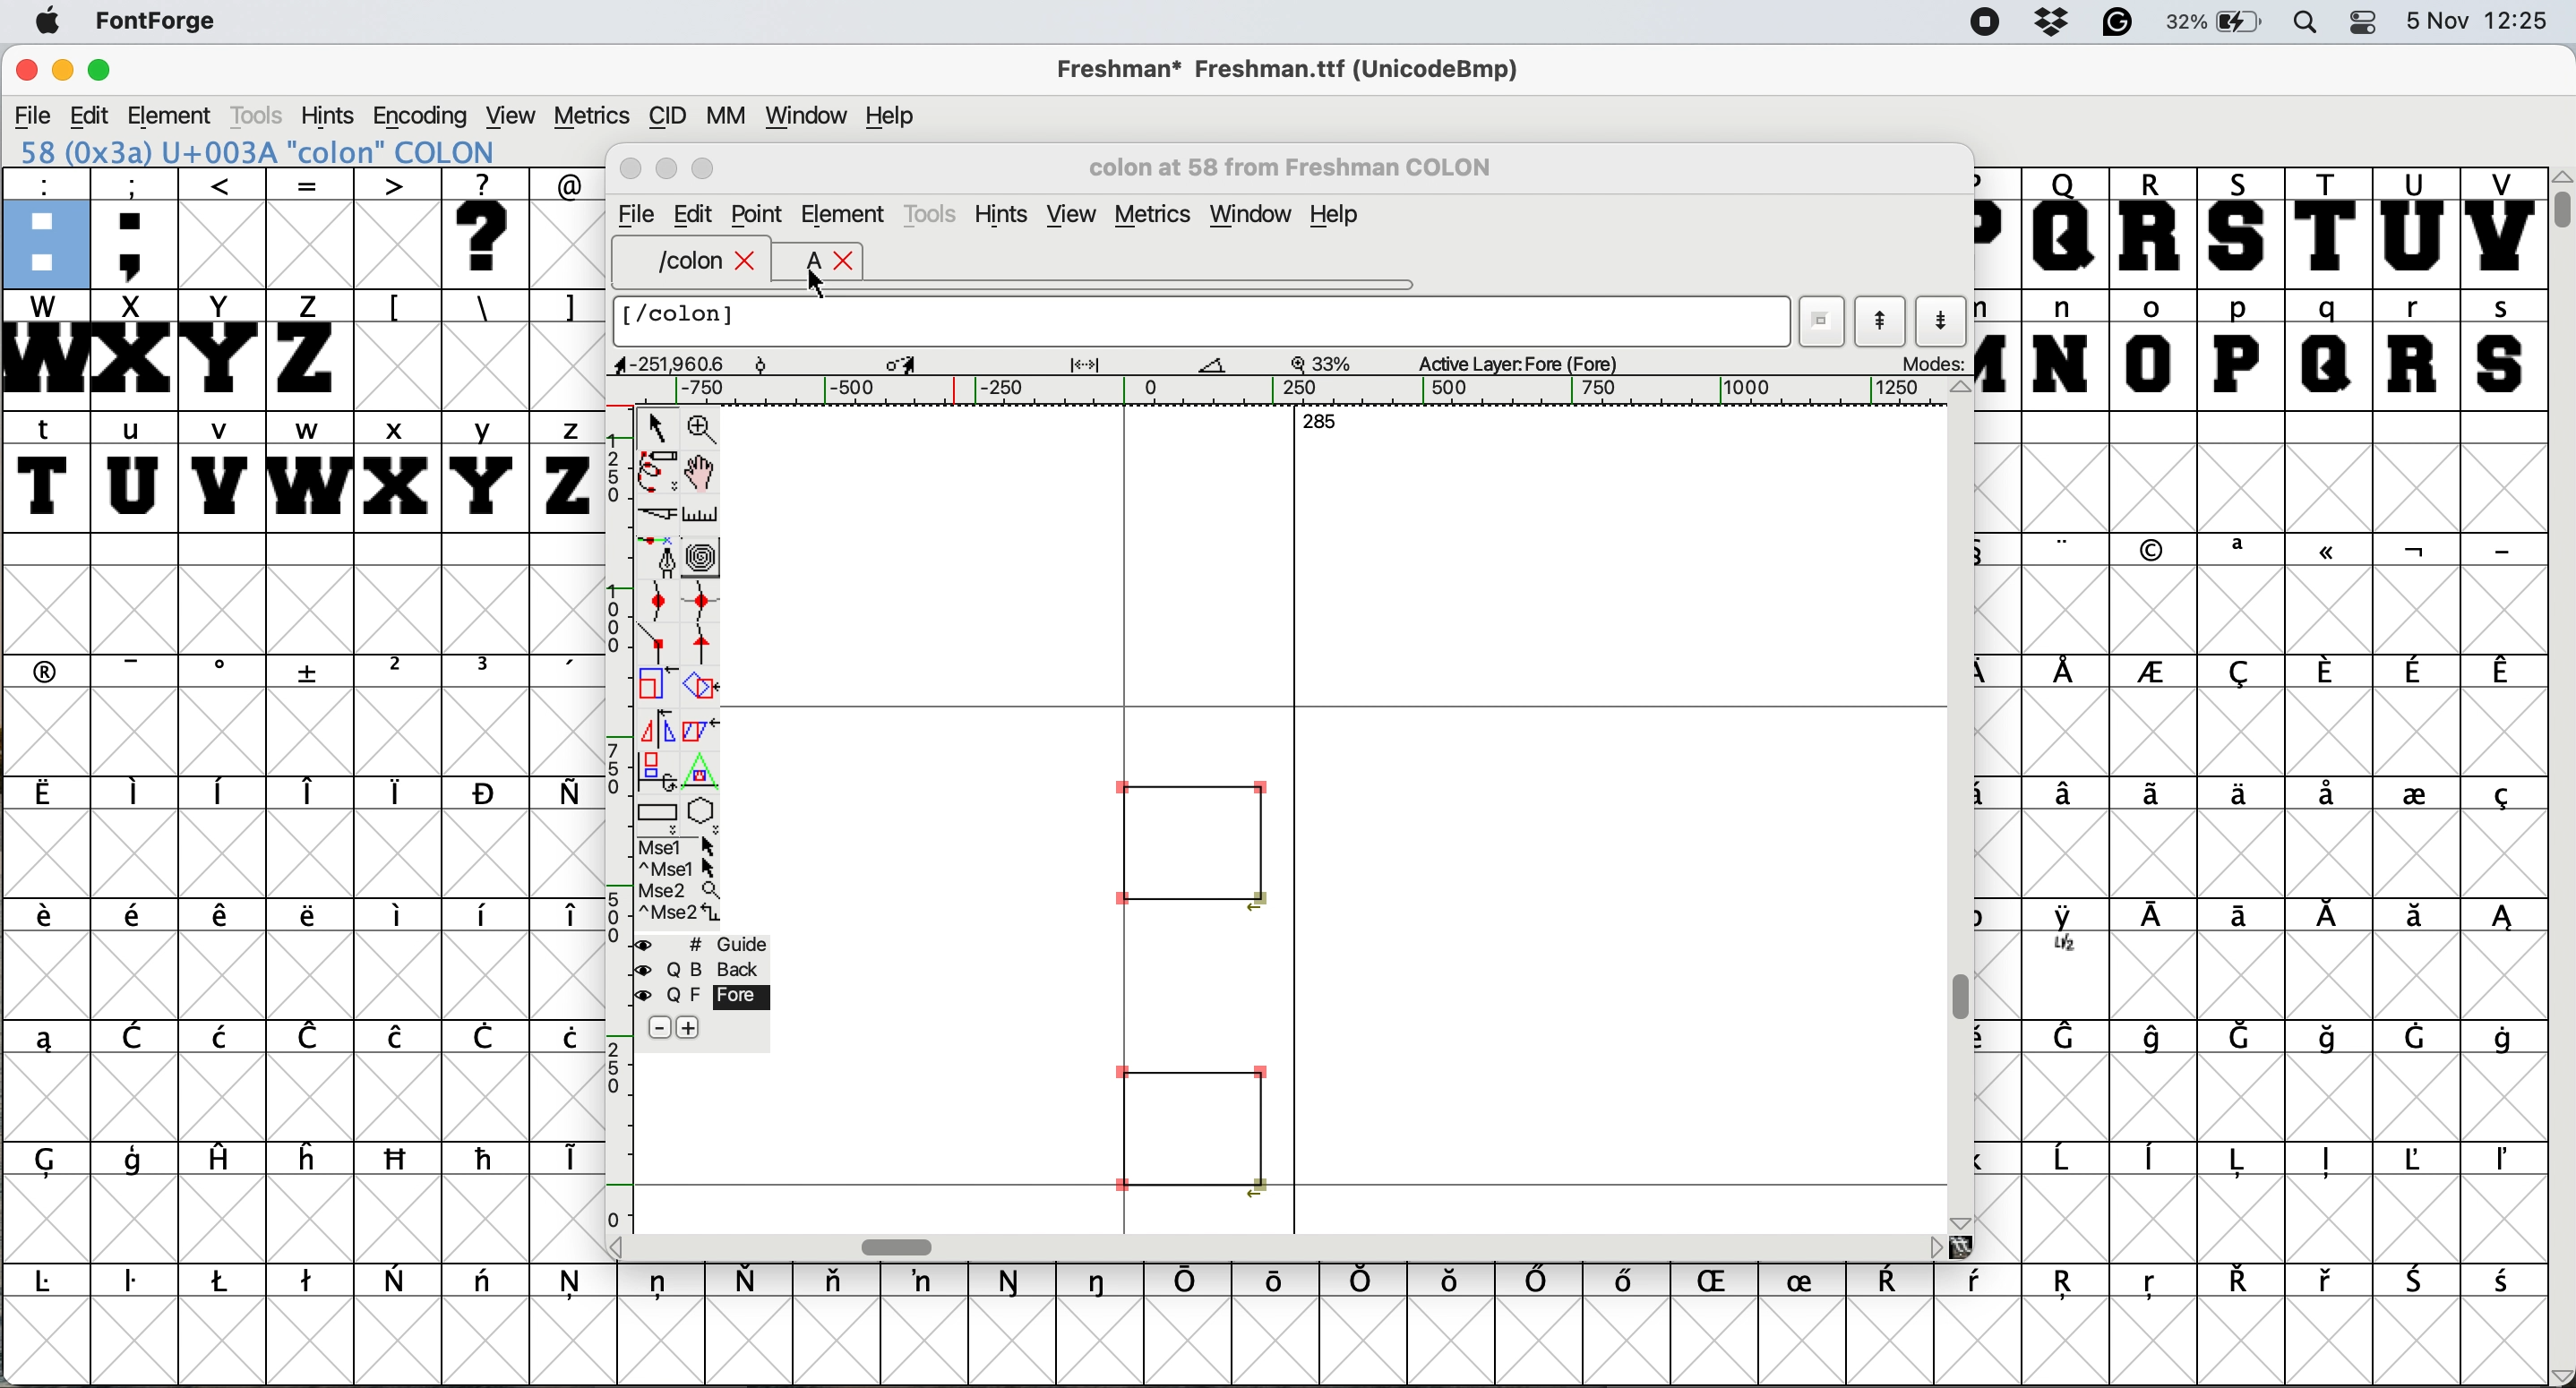 This screenshot has width=2576, height=1388. Describe the element at coordinates (139, 1036) in the screenshot. I see `symbol` at that location.